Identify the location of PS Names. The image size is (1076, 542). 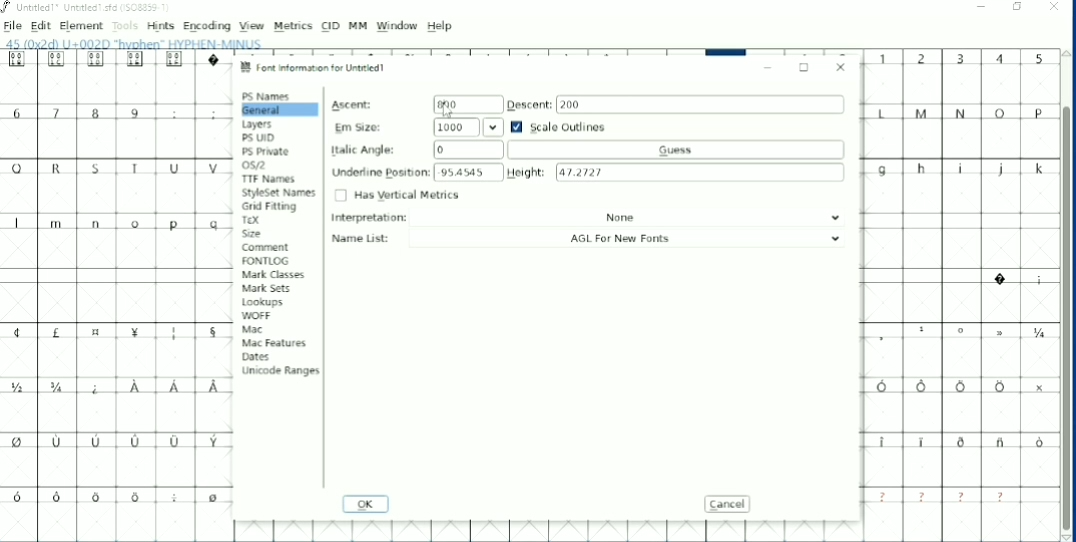
(267, 96).